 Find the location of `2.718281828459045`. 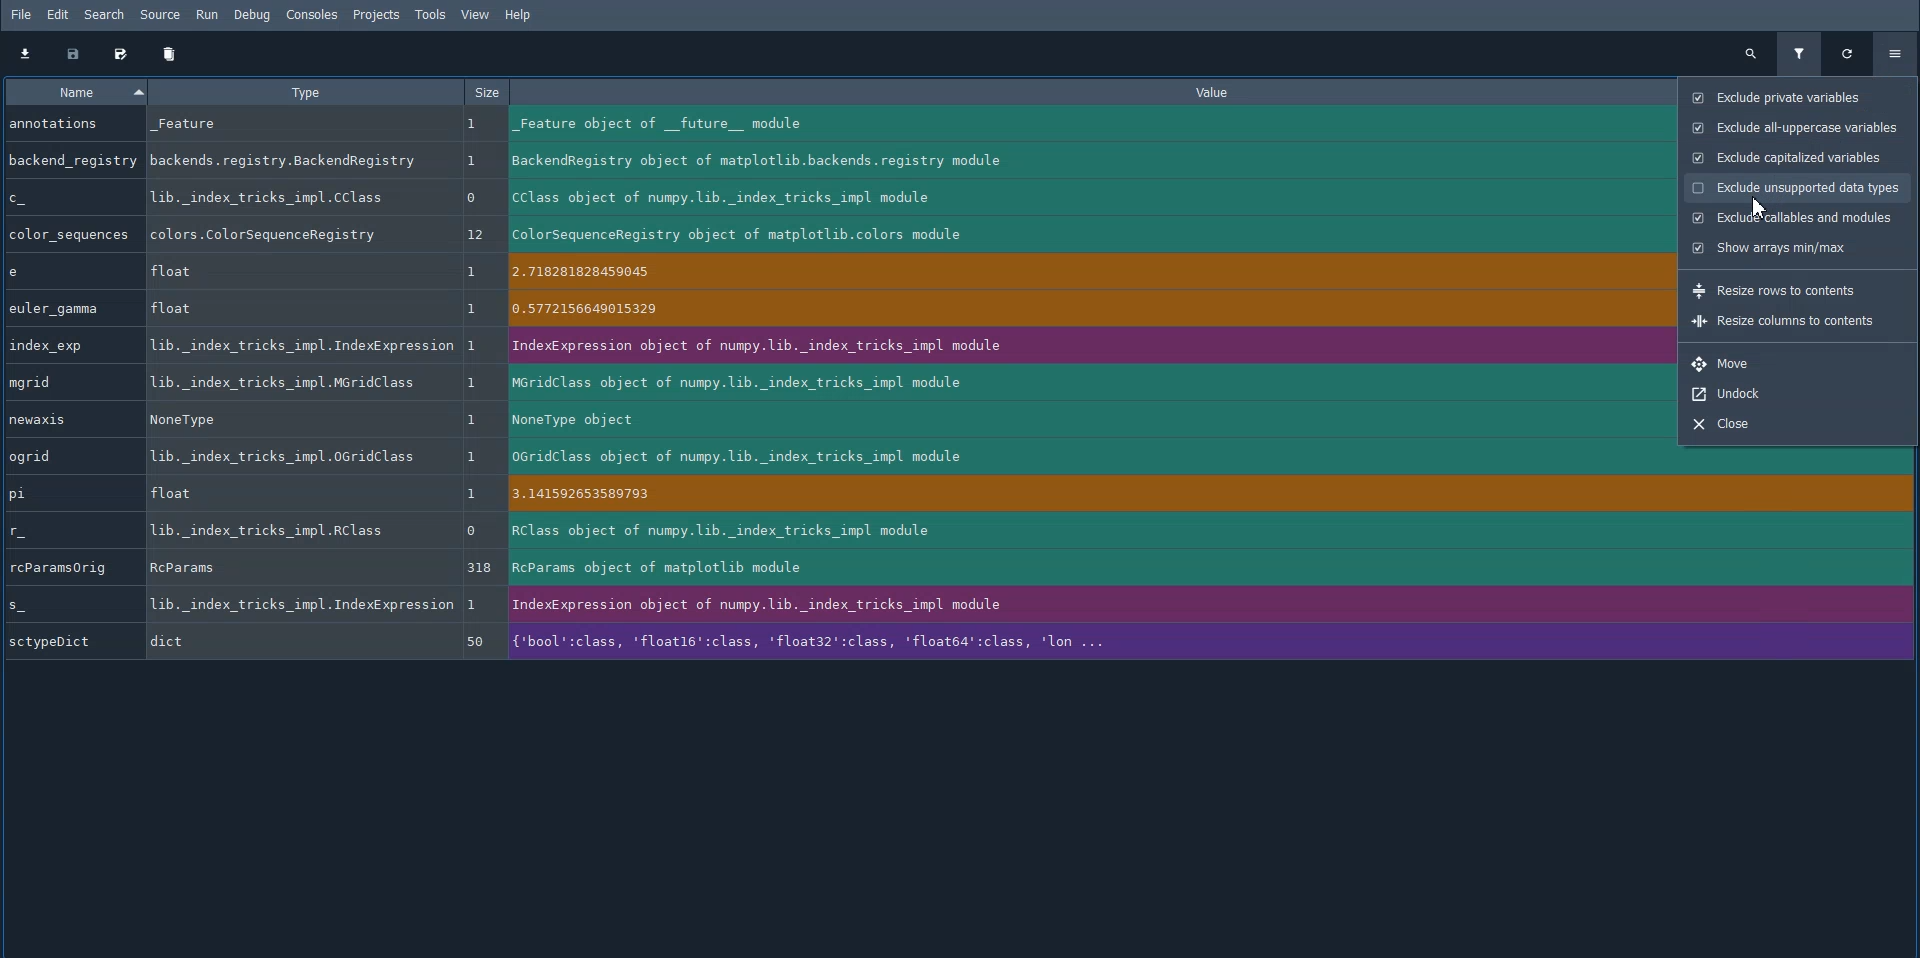

2.718281828459045 is located at coordinates (1080, 275).